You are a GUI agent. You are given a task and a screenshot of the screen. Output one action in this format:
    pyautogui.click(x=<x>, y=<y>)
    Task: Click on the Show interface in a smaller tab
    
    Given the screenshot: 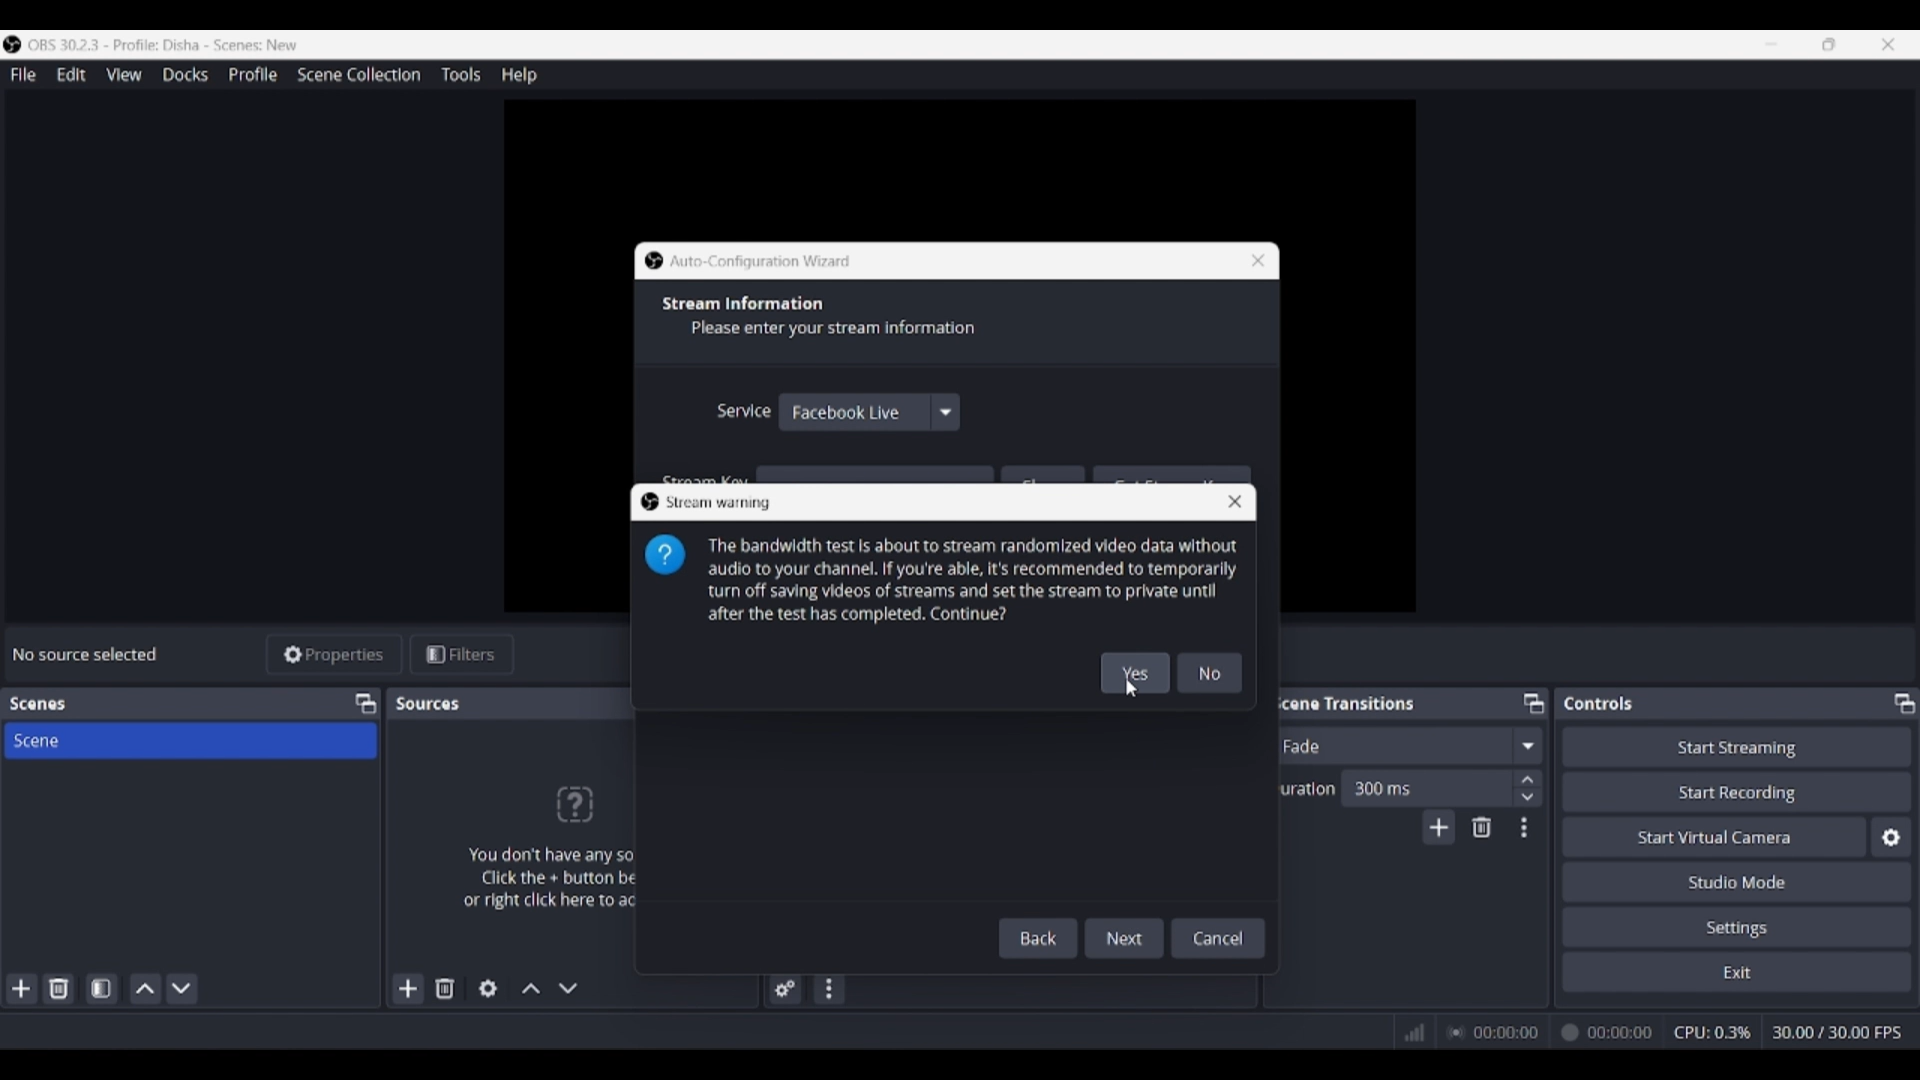 What is the action you would take?
    pyautogui.click(x=1829, y=44)
    